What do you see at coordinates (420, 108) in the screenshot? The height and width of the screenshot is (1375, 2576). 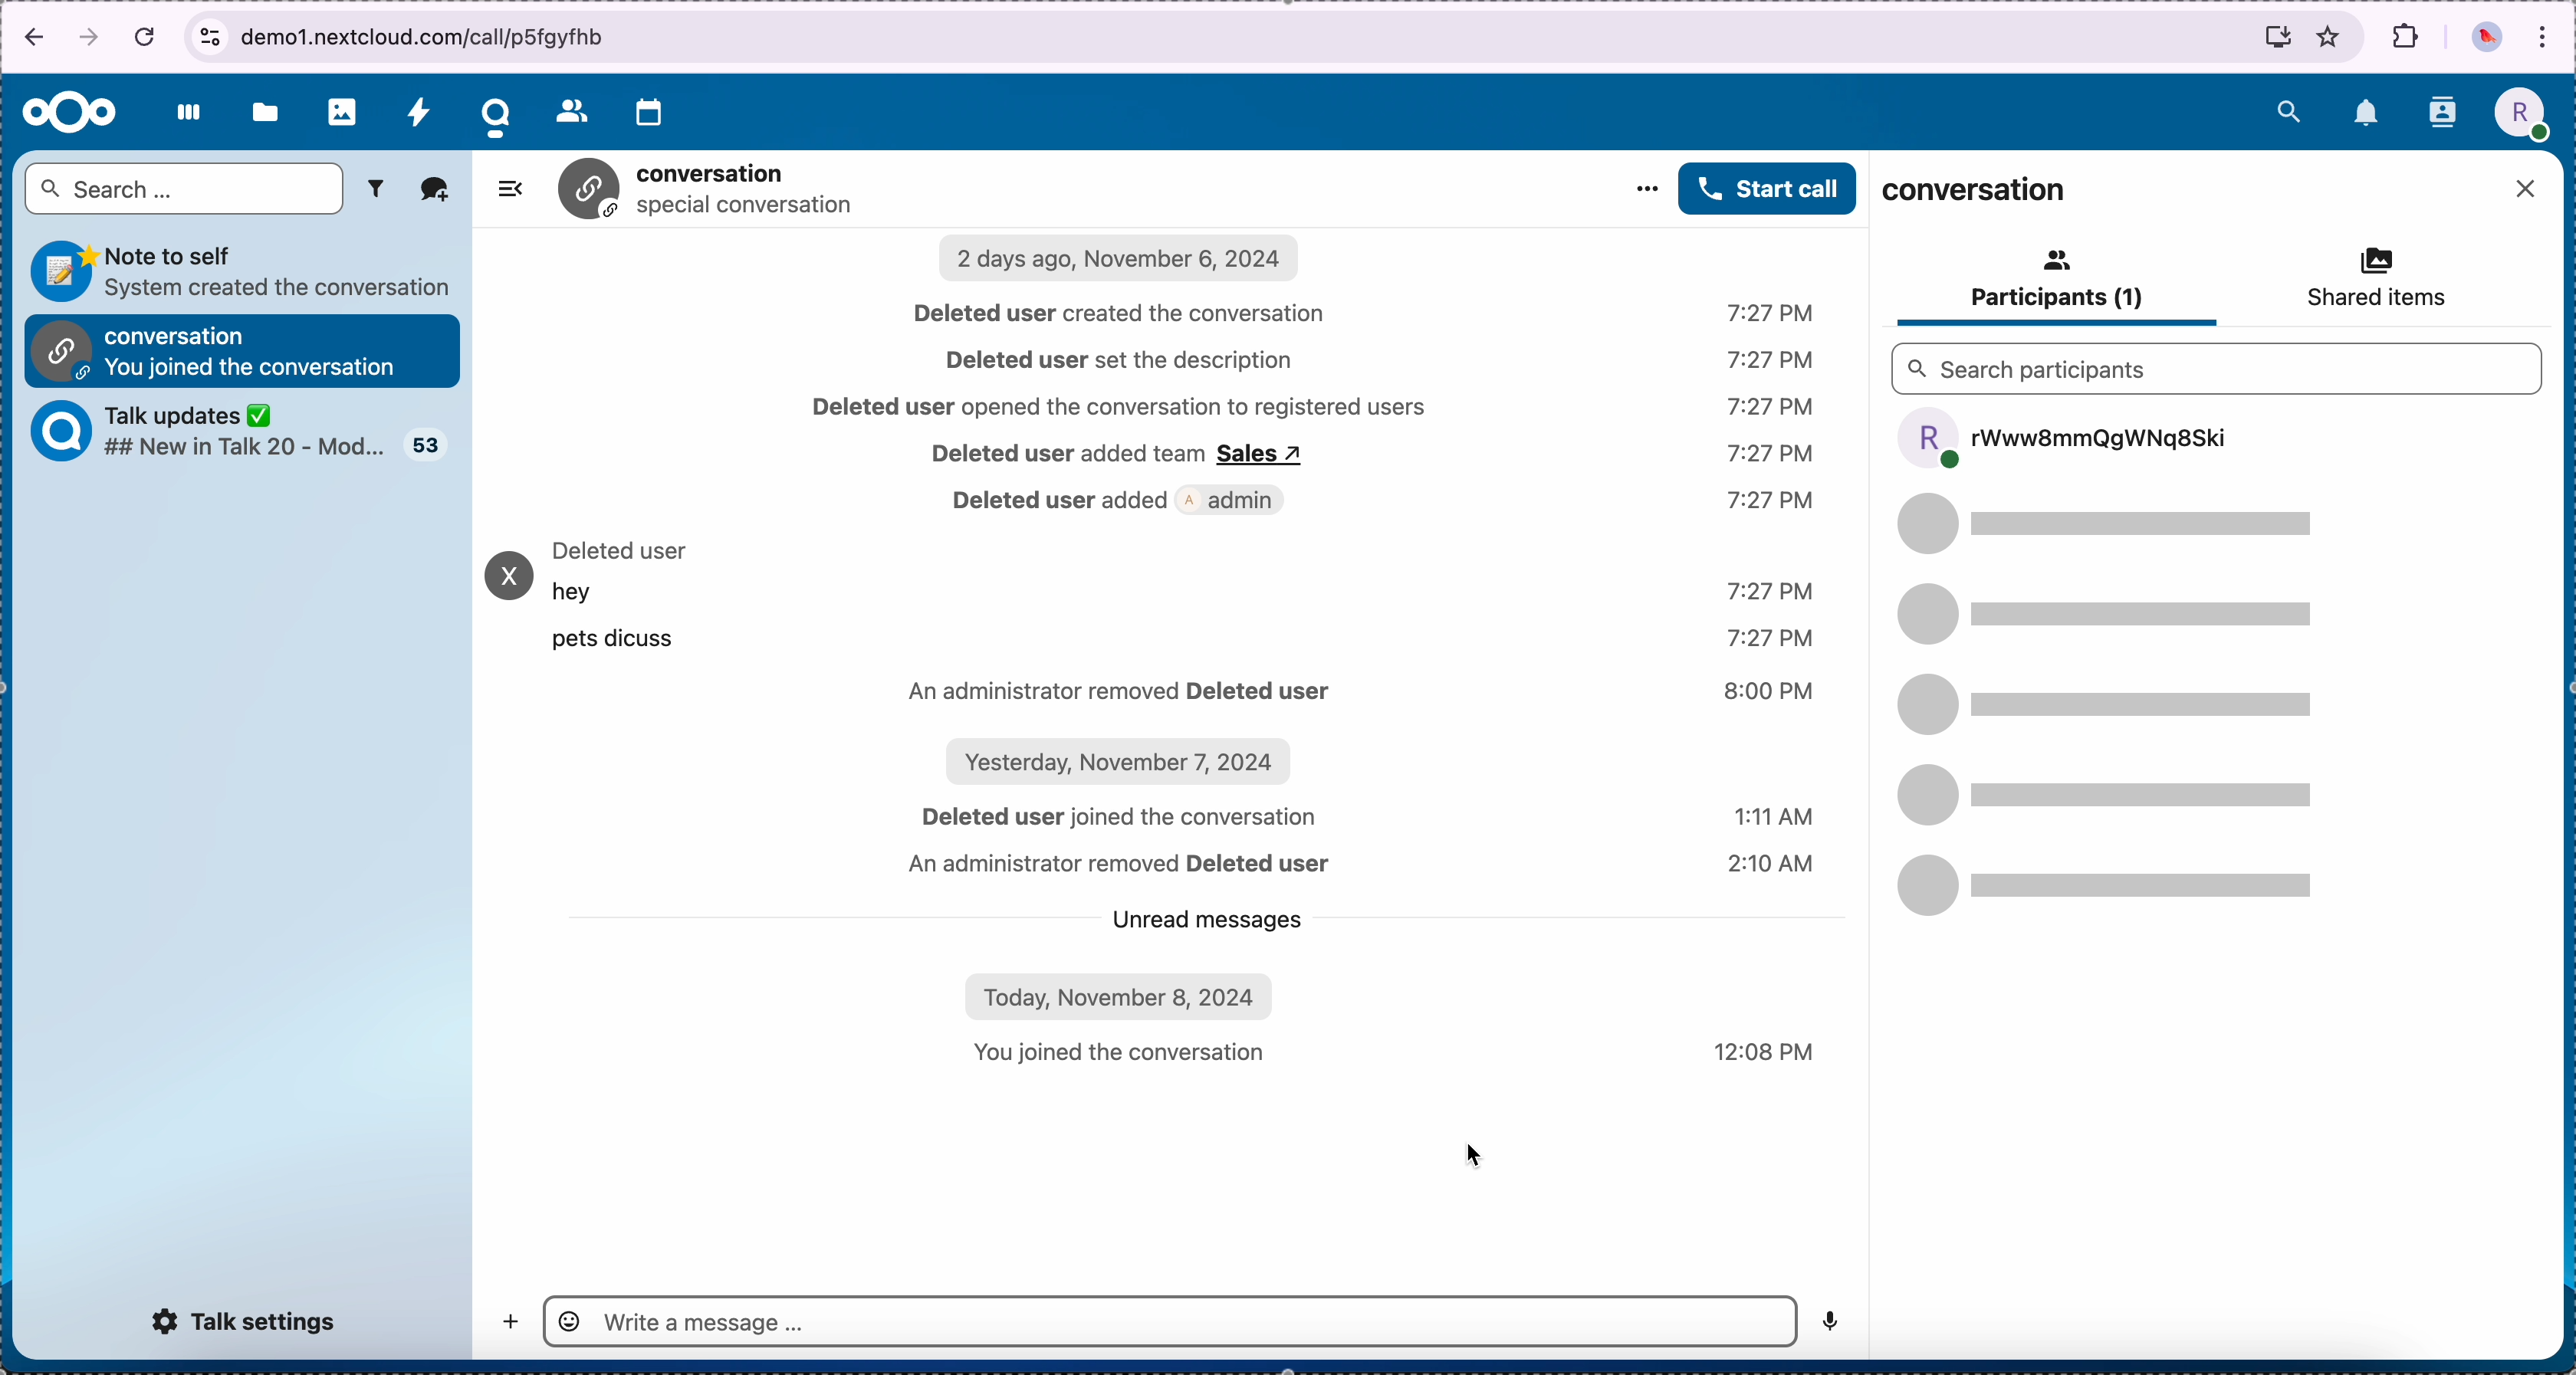 I see `activity` at bounding box center [420, 108].